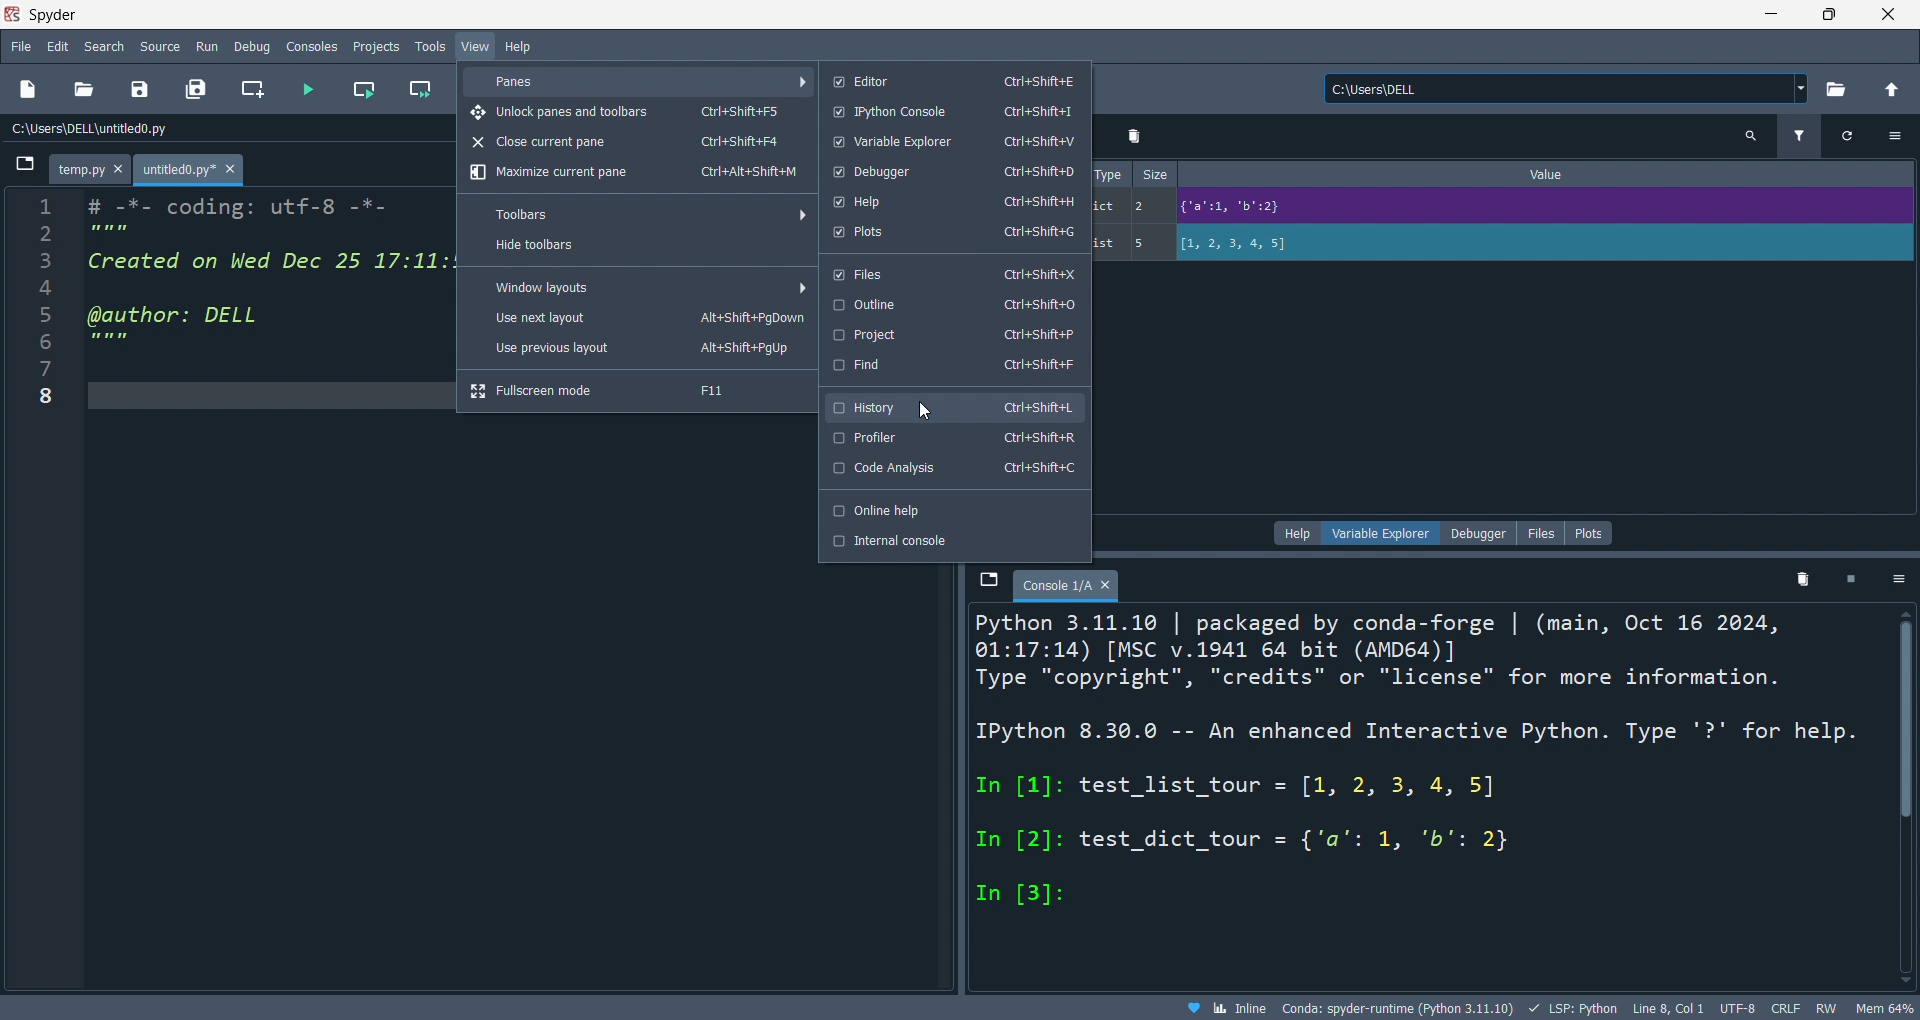 This screenshot has width=1920, height=1020. What do you see at coordinates (630, 144) in the screenshot?
I see `close current pane` at bounding box center [630, 144].